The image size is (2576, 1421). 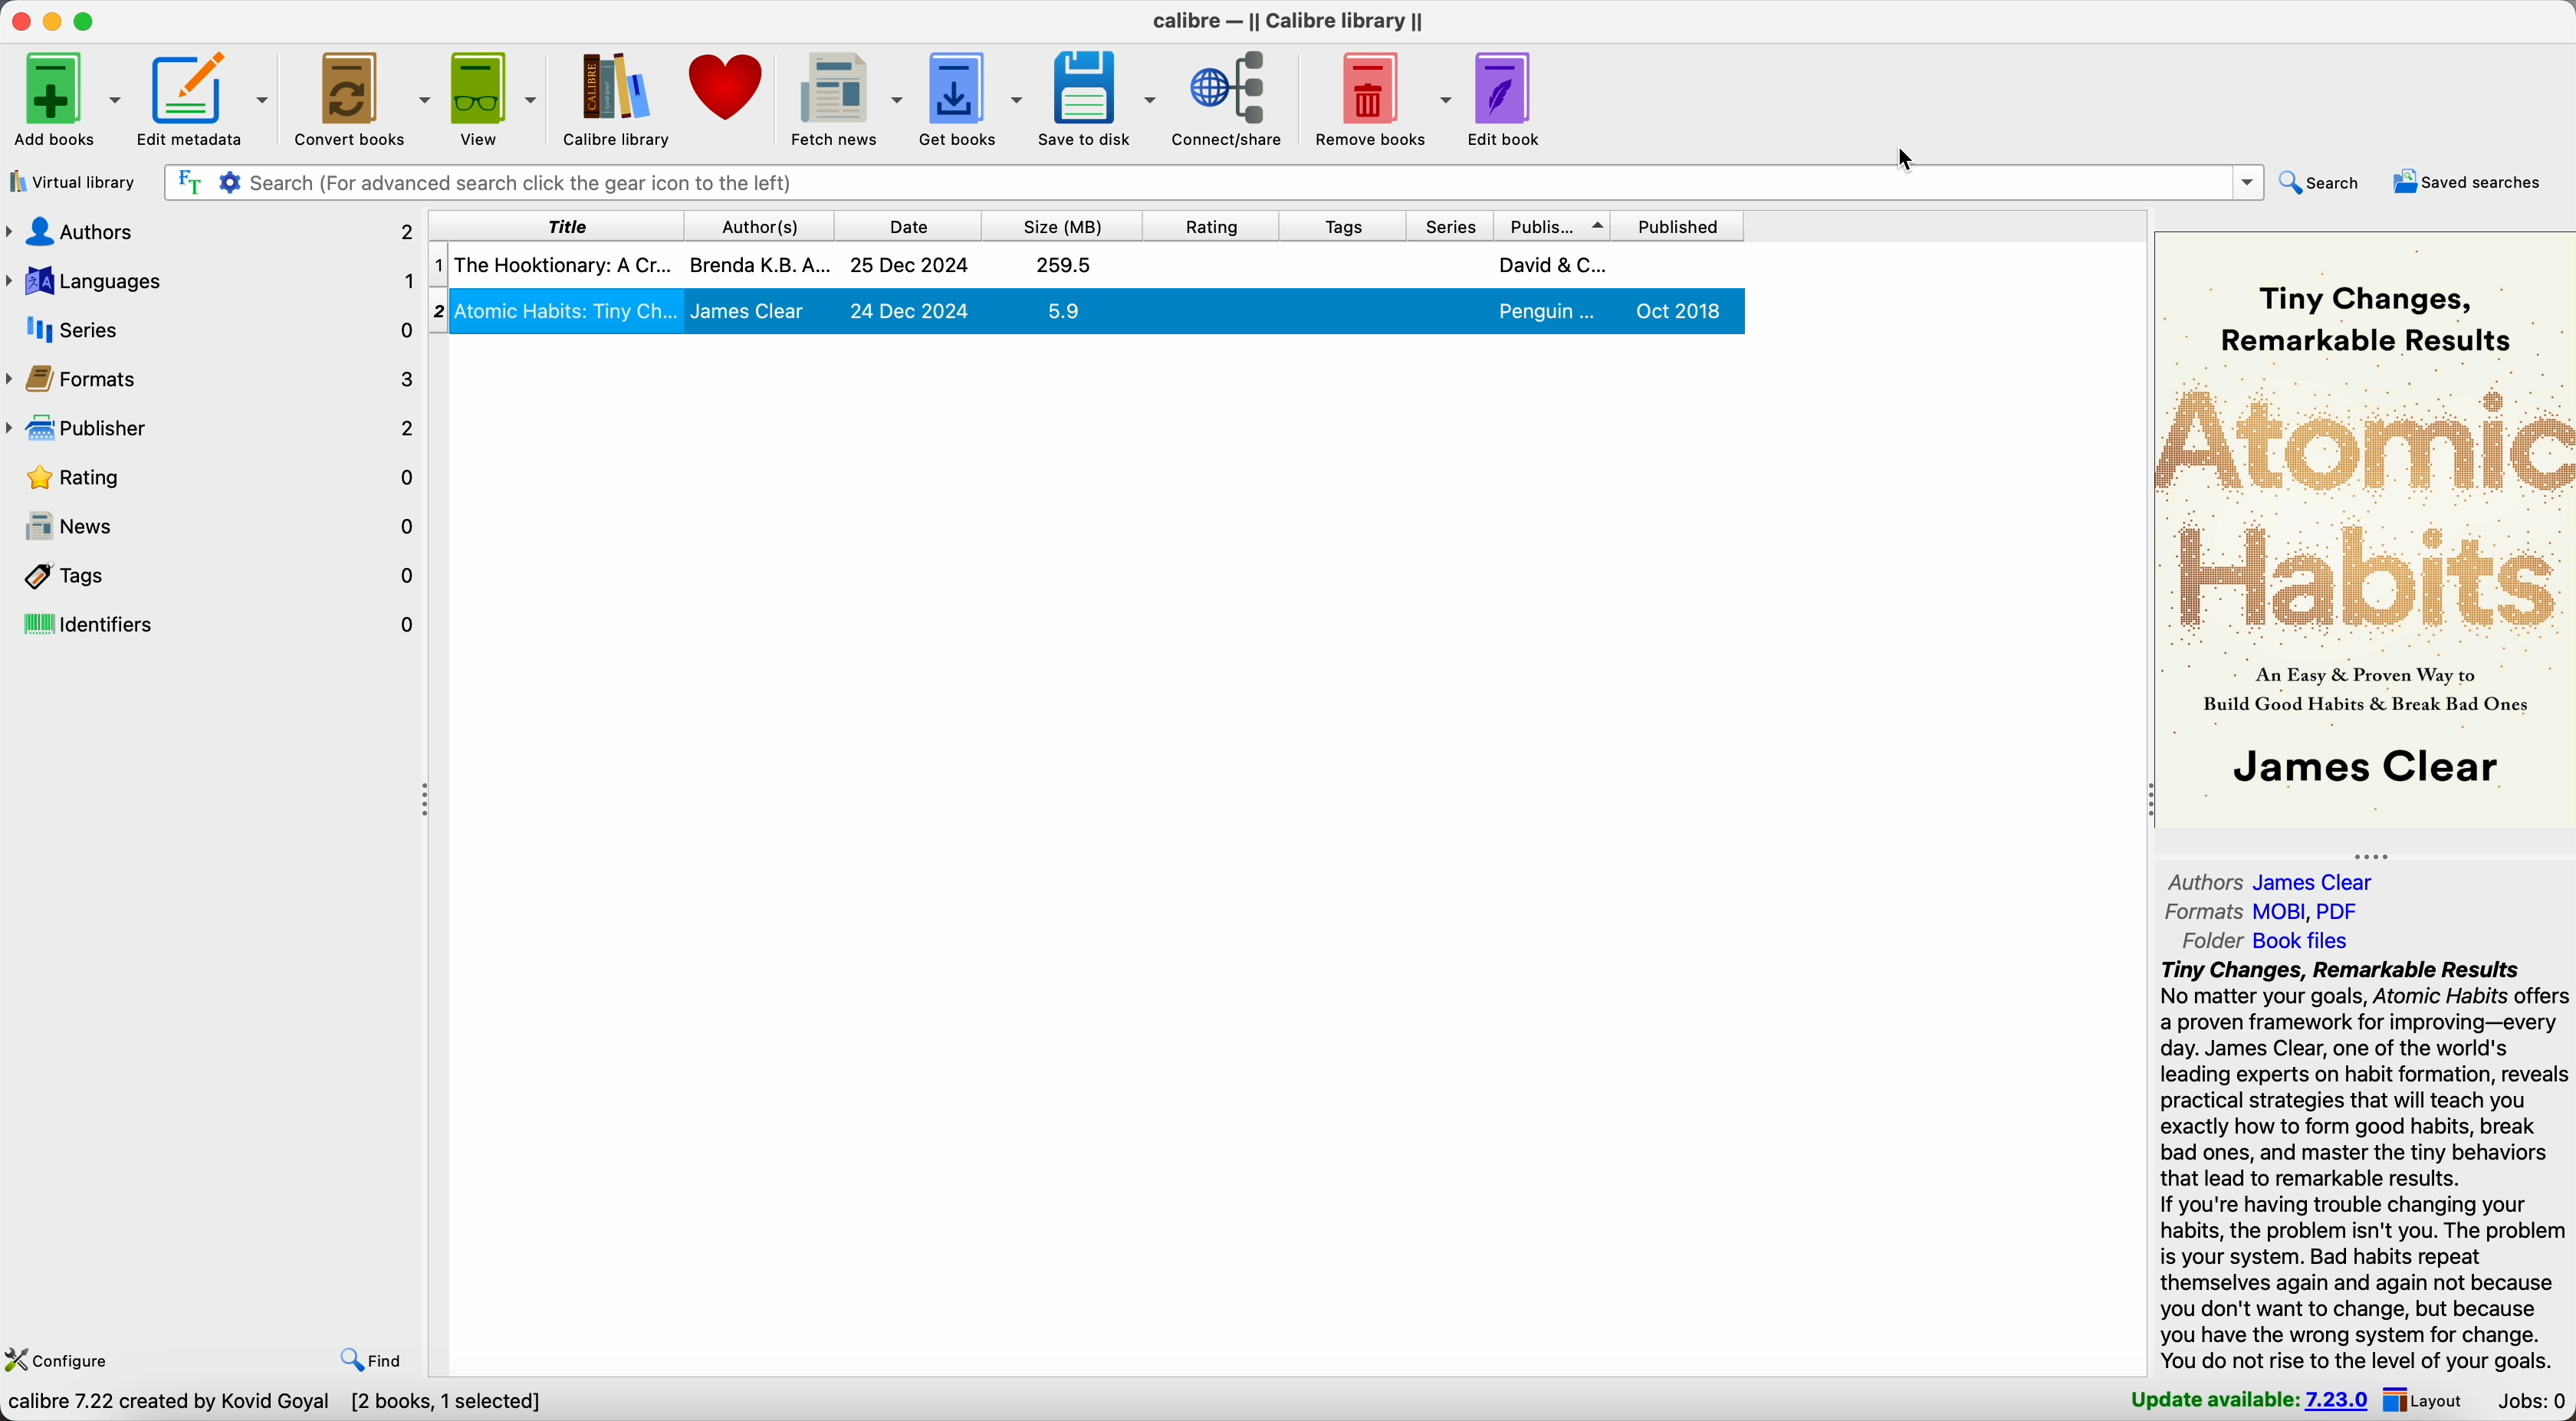 I want to click on 25 Dec 2024, so click(x=910, y=266).